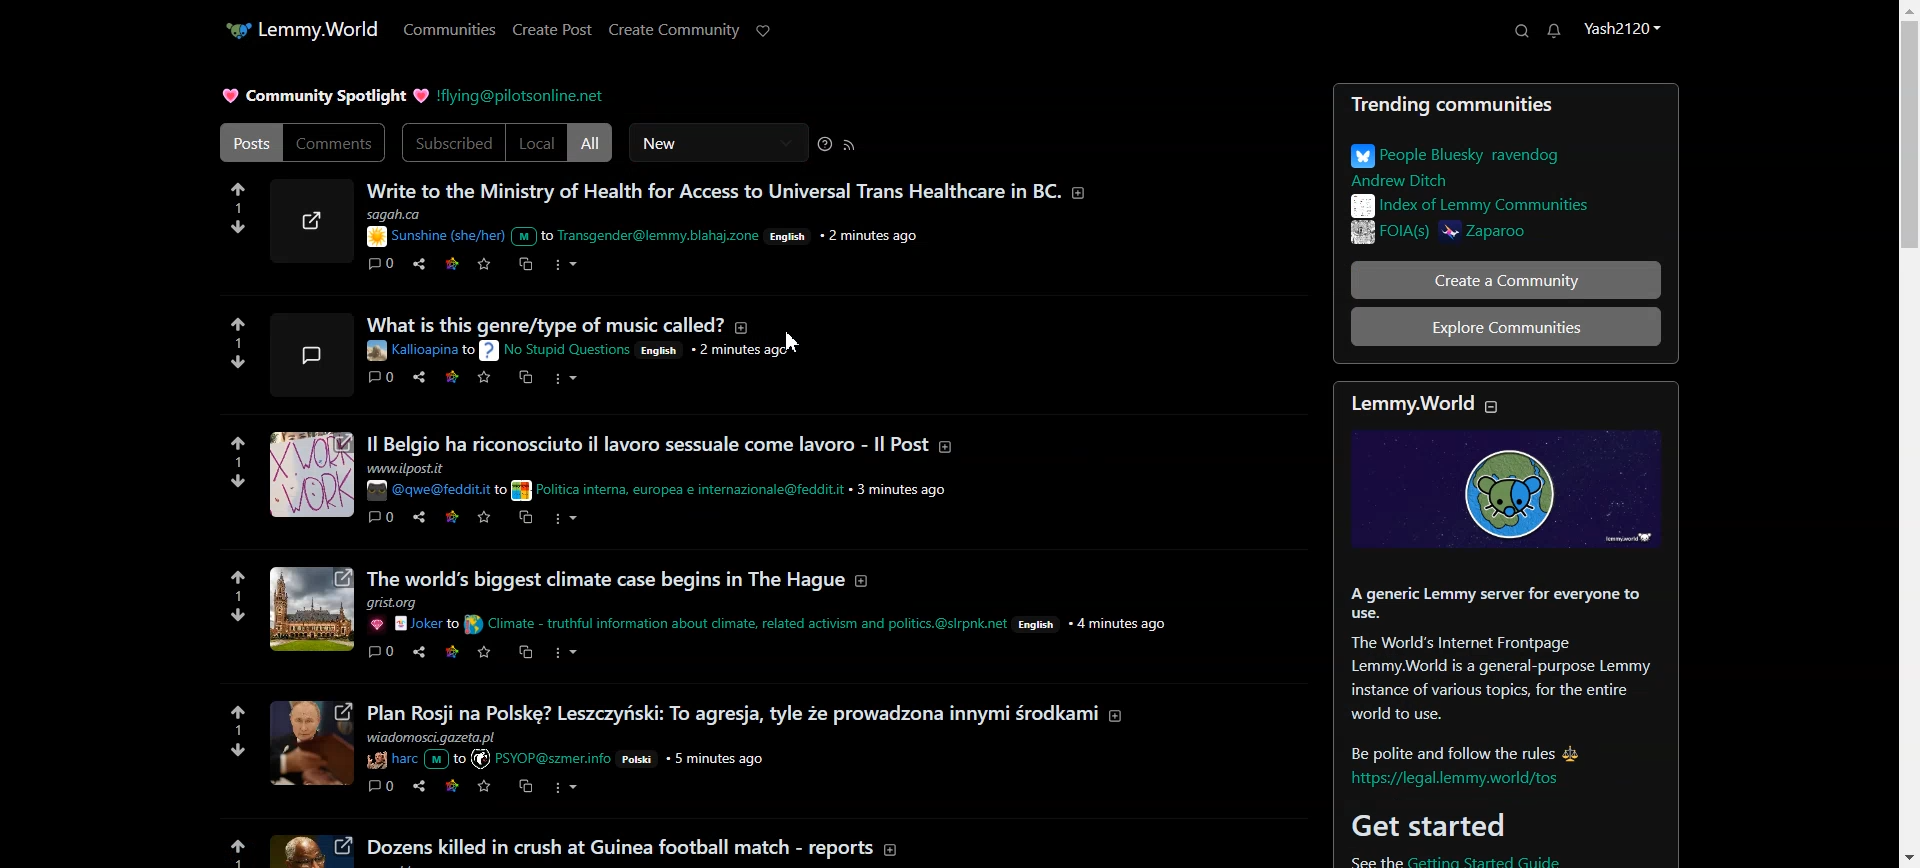 This screenshot has width=1920, height=868. Describe the element at coordinates (1506, 326) in the screenshot. I see `Explore Communities` at that location.